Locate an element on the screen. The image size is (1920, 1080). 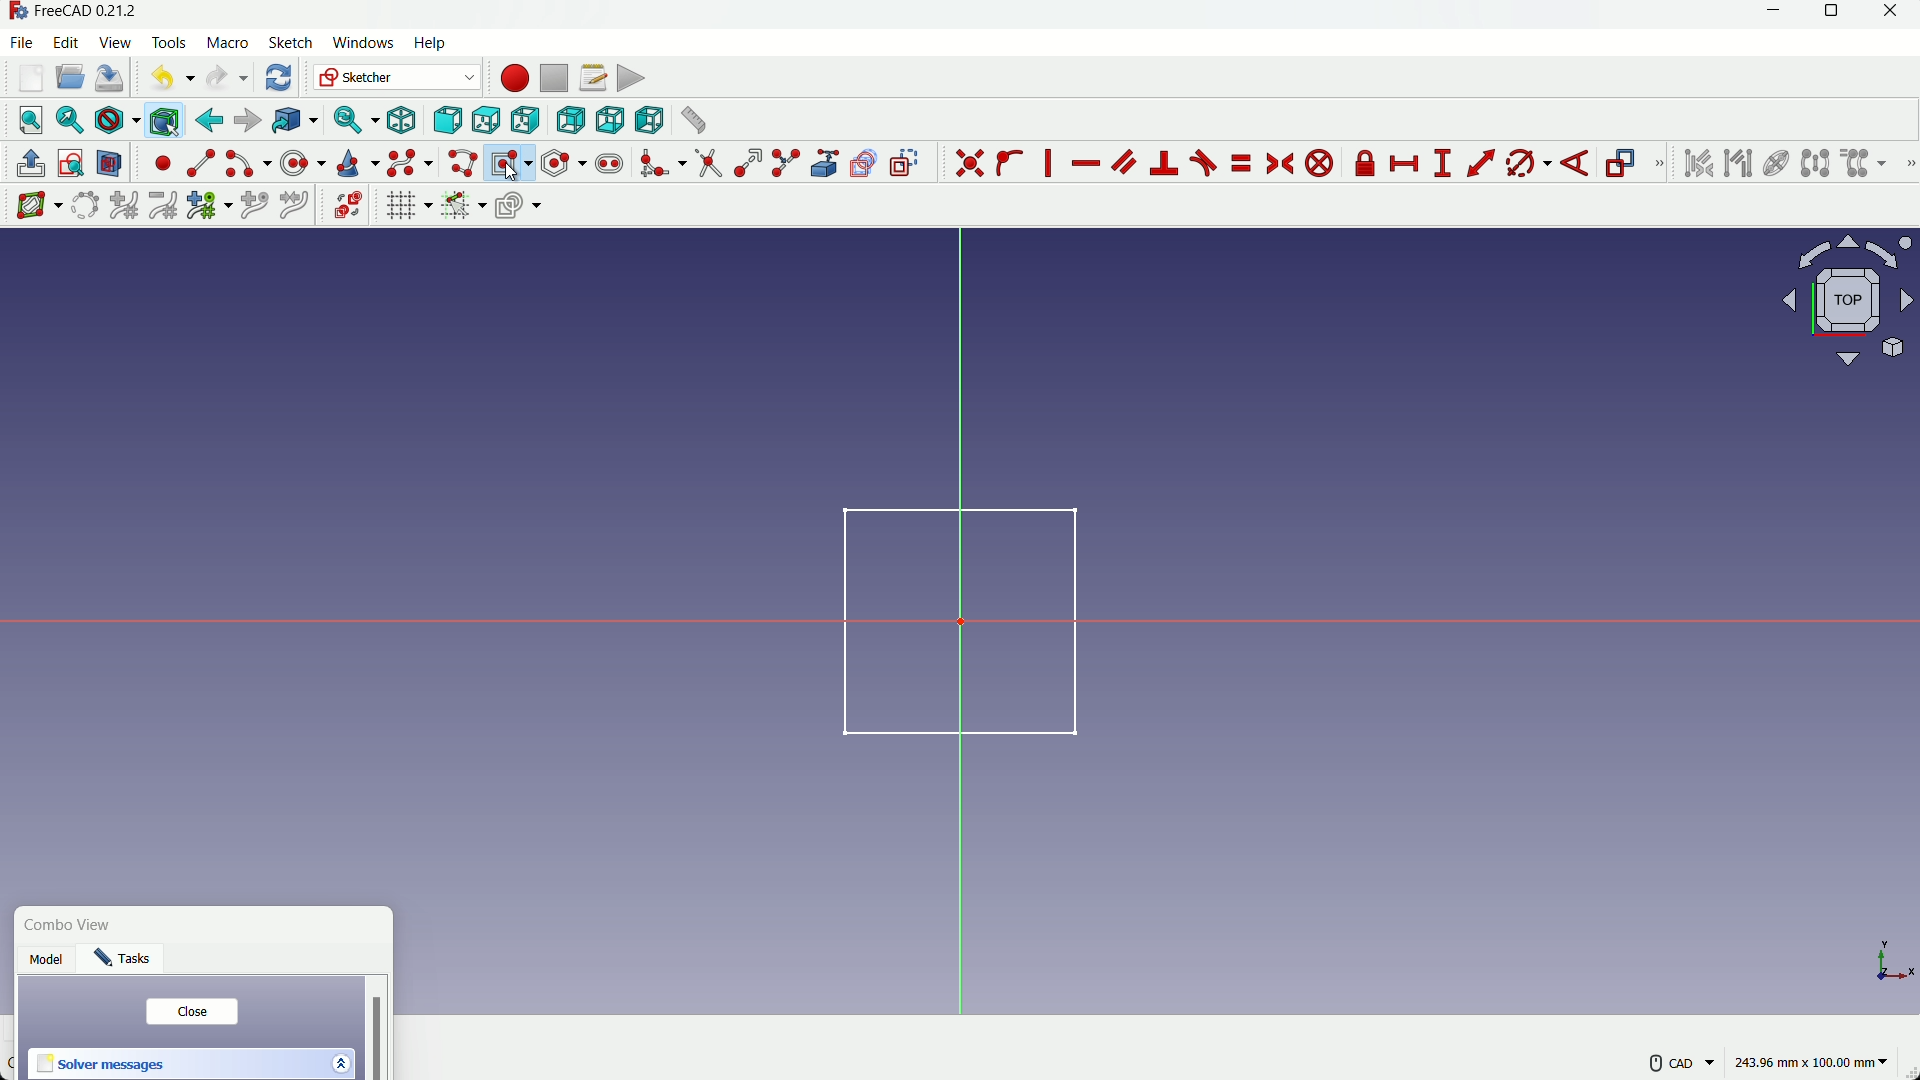
toggle driving/ reference constraint is located at coordinates (1624, 165).